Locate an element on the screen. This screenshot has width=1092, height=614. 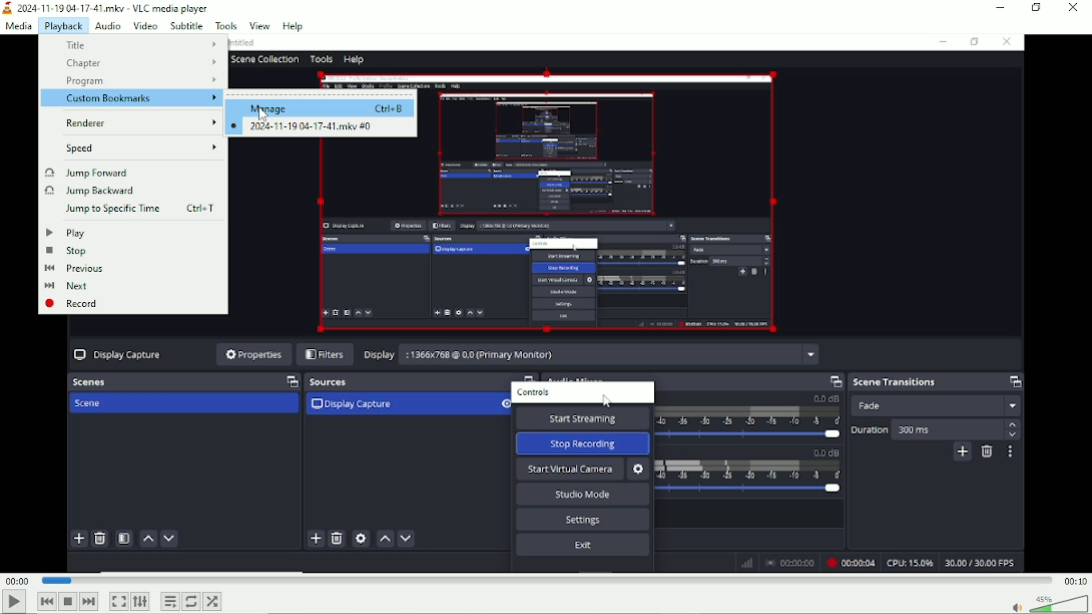
Next is located at coordinates (66, 286).